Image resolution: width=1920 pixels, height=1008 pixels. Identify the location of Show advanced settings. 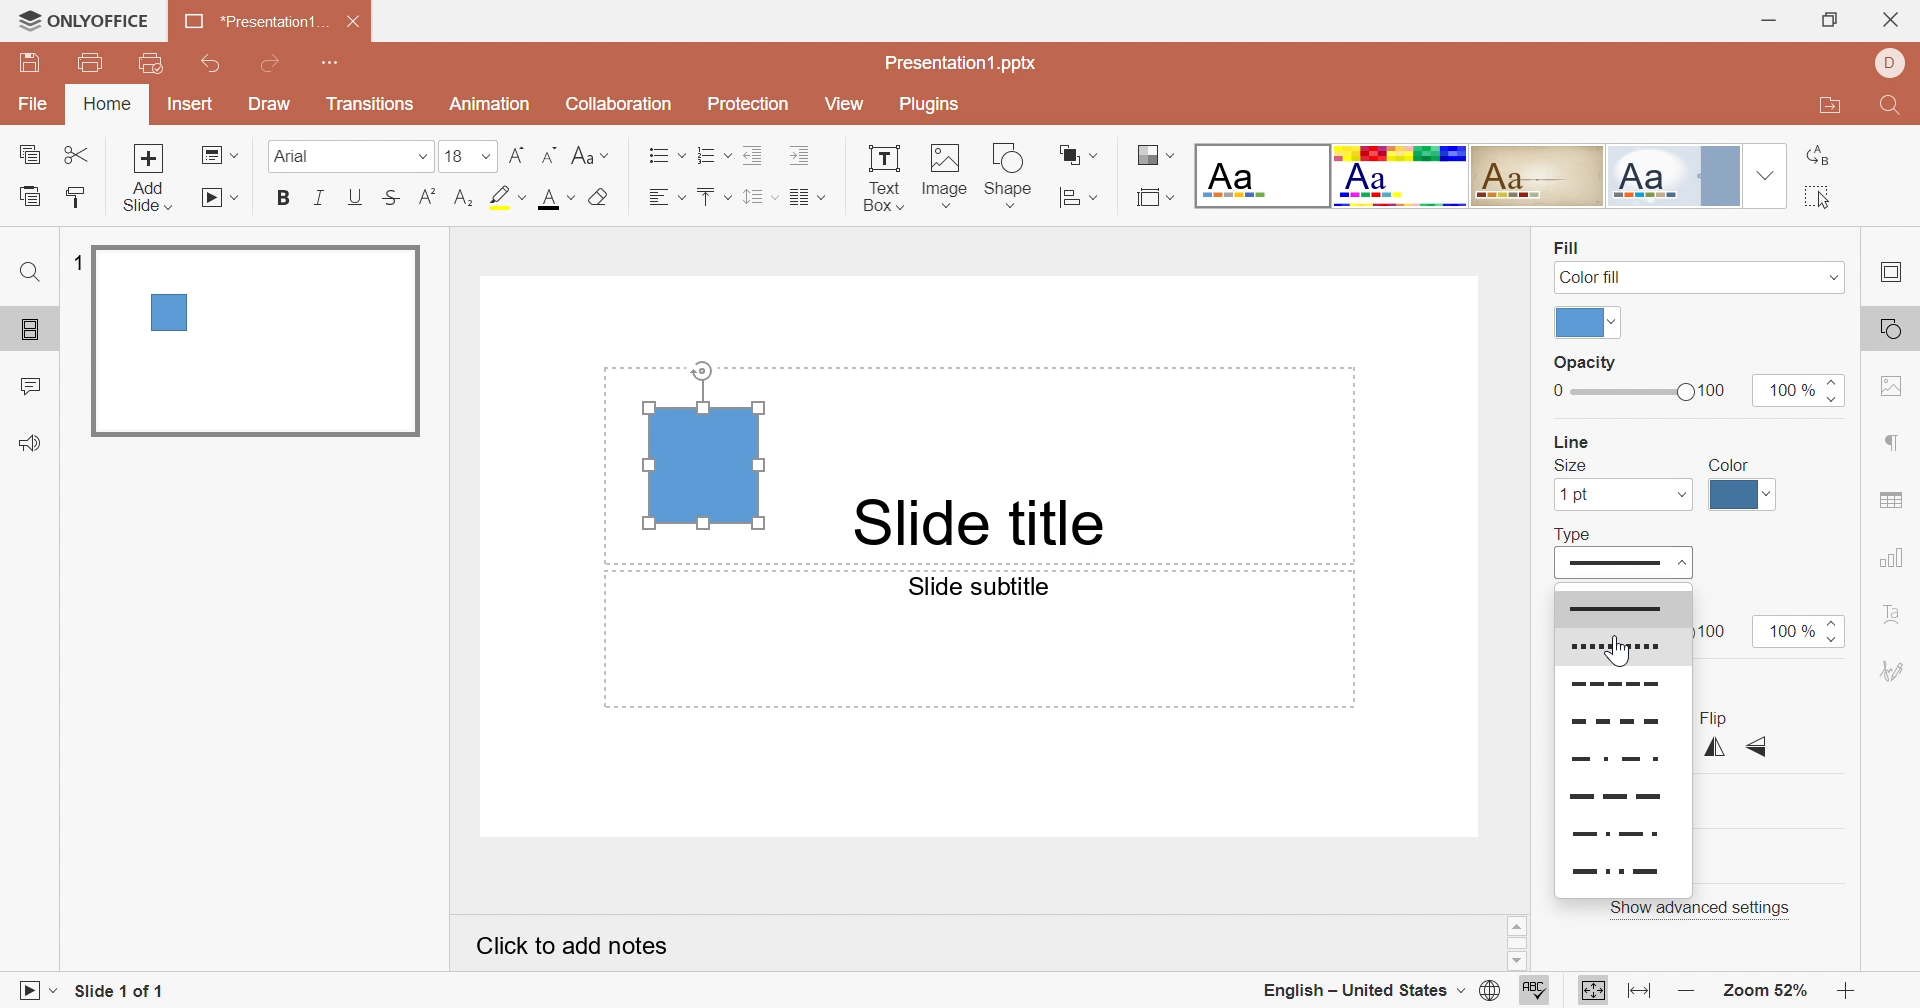
(1702, 907).